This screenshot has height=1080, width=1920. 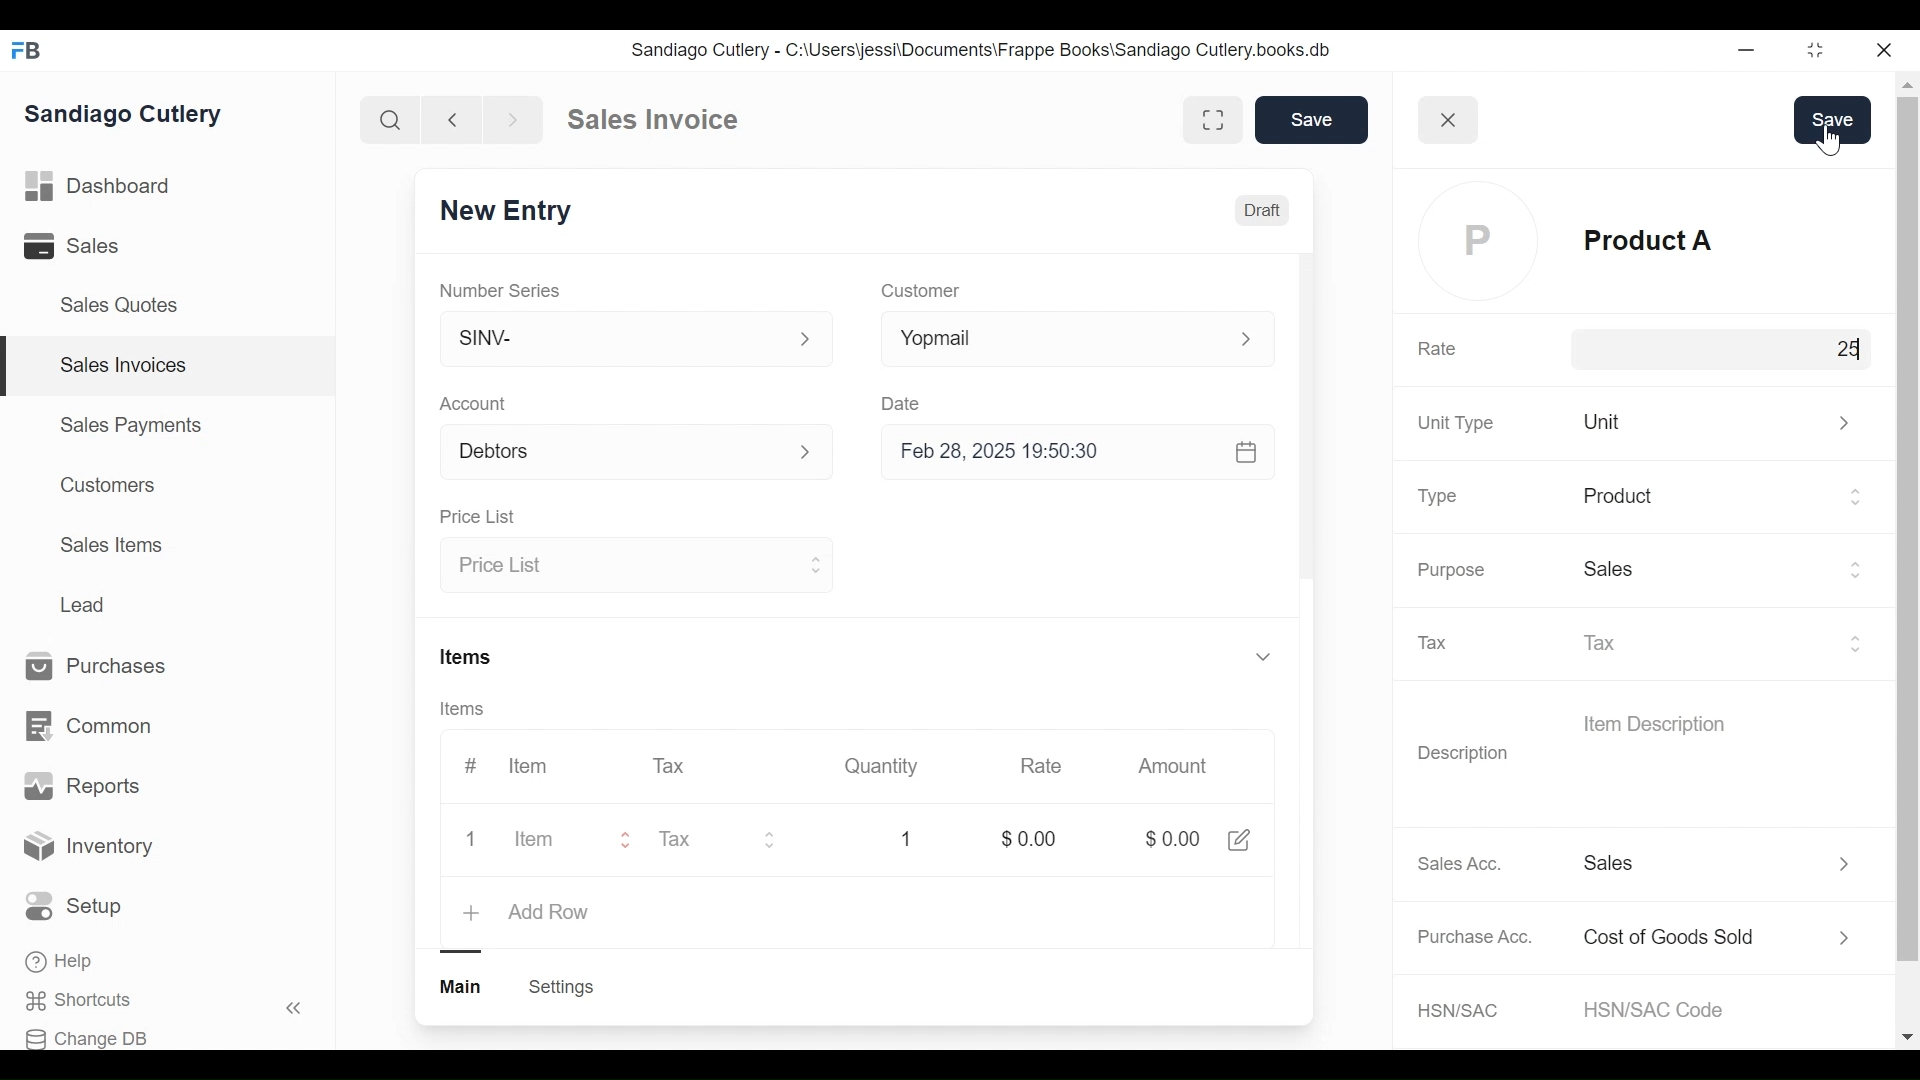 I want to click on Tax, so click(x=673, y=766).